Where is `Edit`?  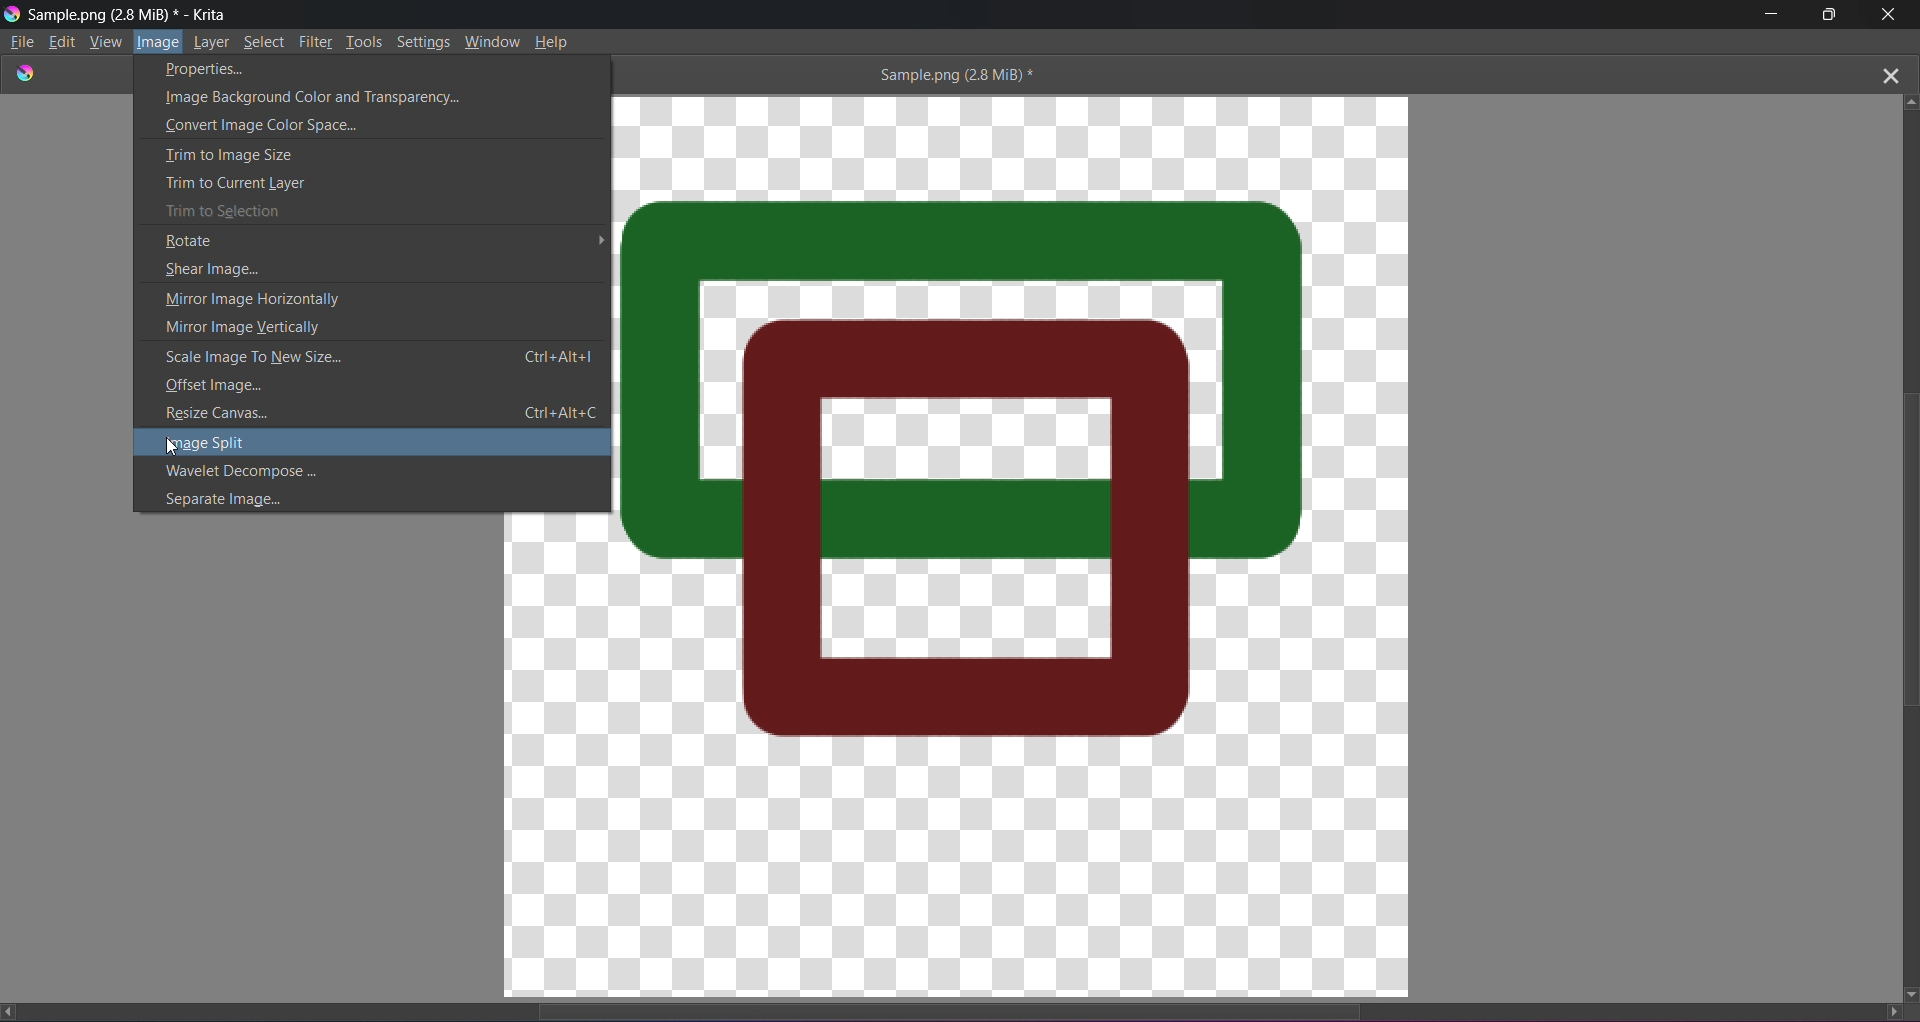
Edit is located at coordinates (63, 40).